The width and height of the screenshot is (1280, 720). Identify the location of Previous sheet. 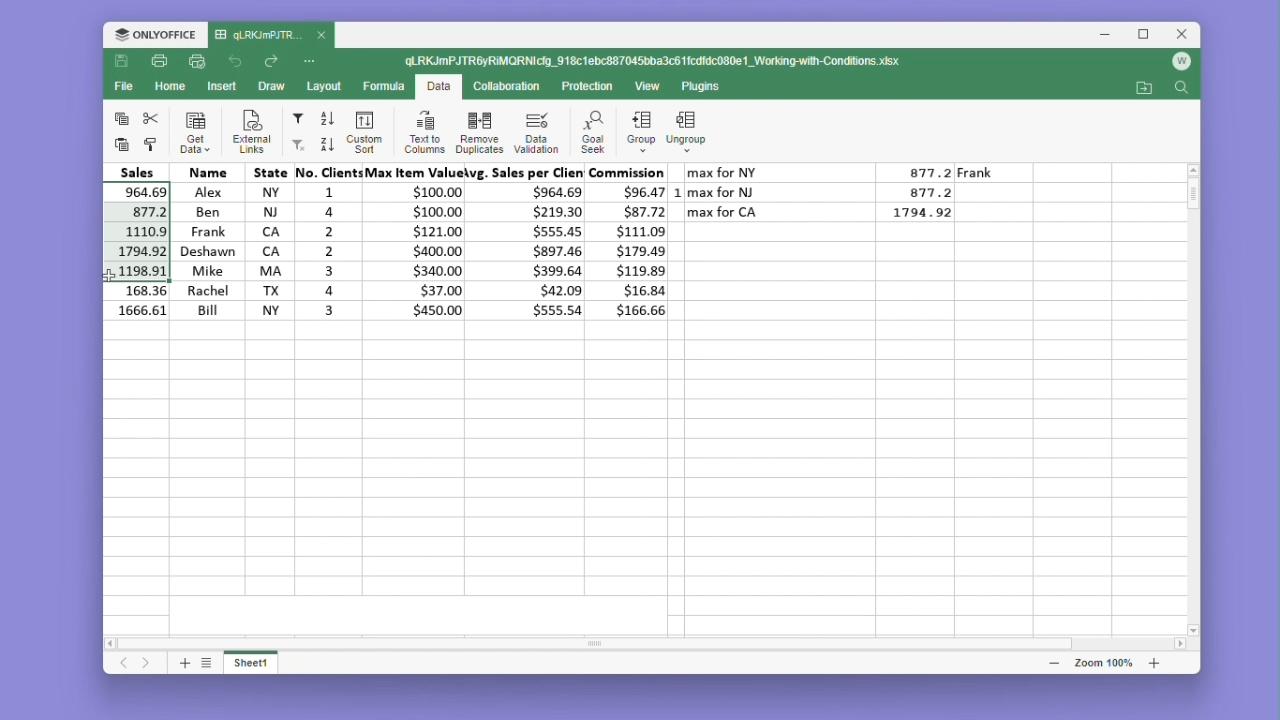
(125, 664).